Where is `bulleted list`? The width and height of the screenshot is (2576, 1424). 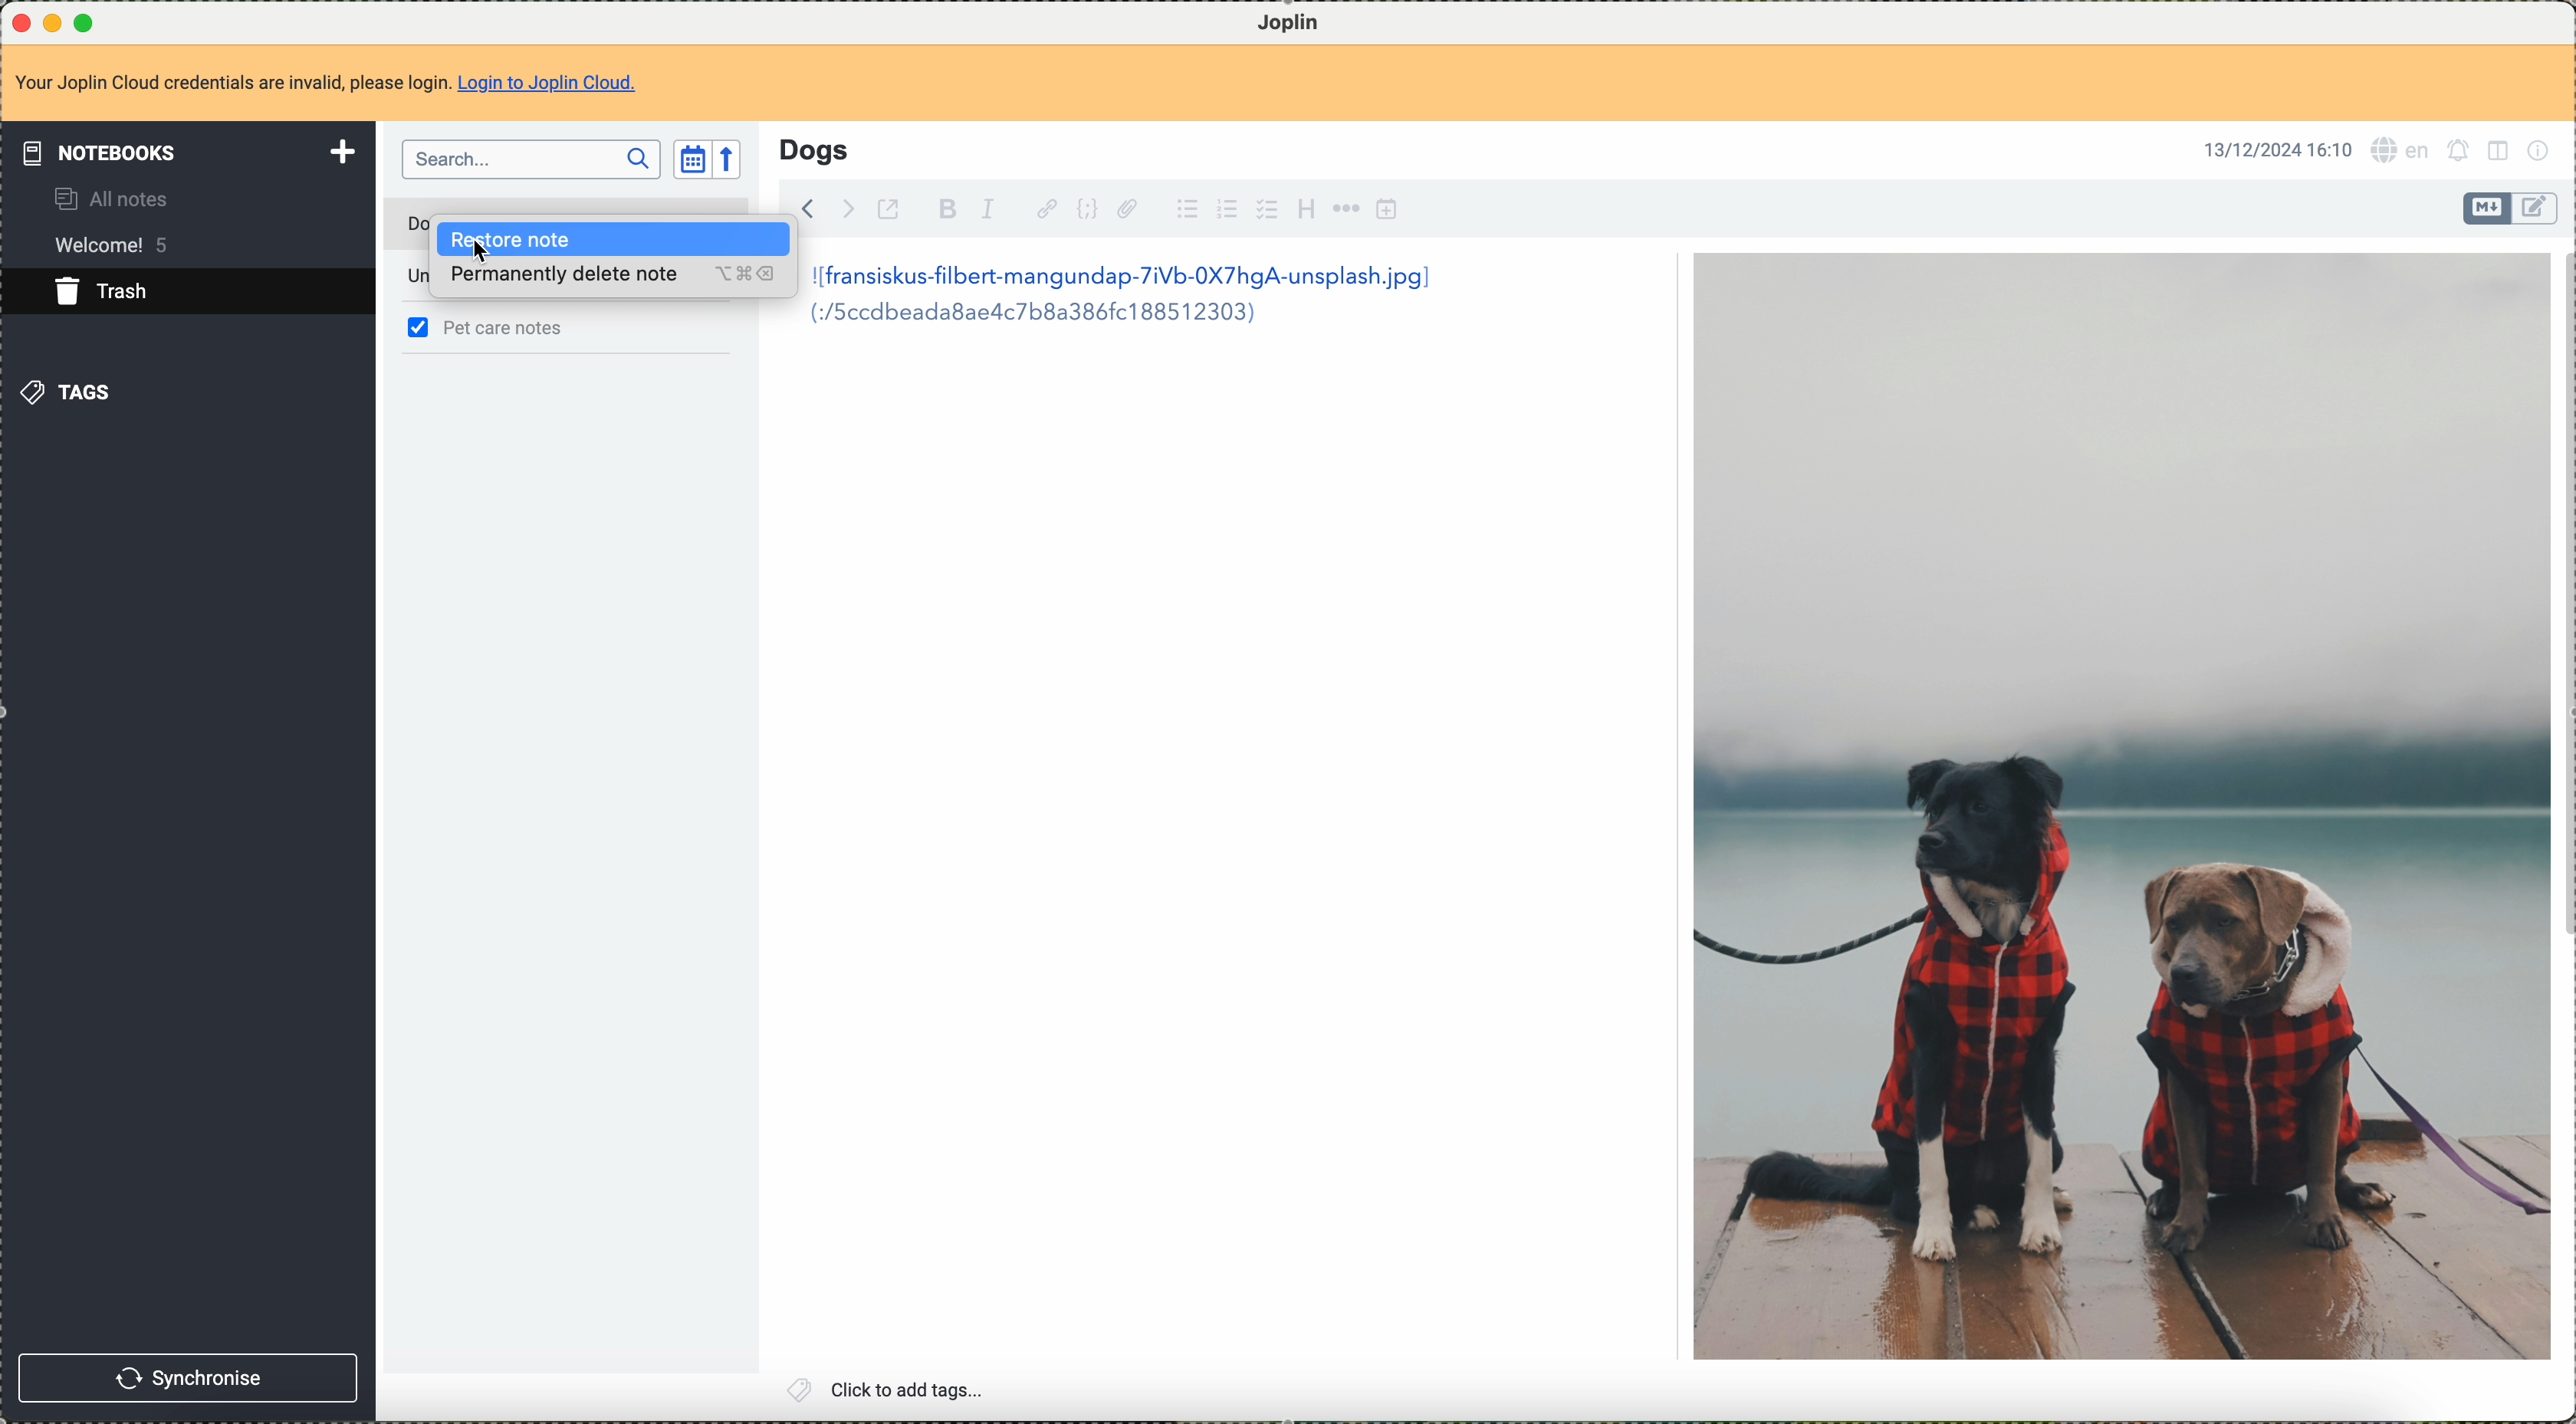 bulleted list is located at coordinates (1185, 211).